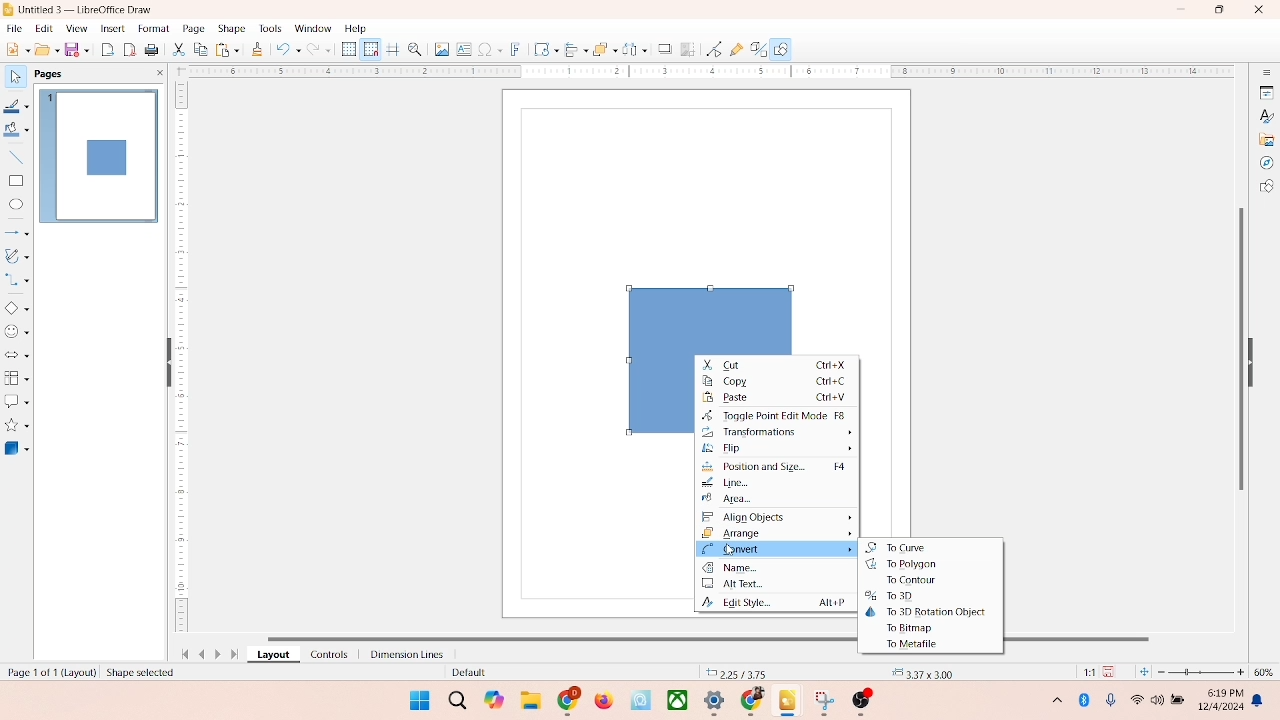 This screenshot has width=1280, height=720. Describe the element at coordinates (49, 671) in the screenshot. I see `page number` at that location.